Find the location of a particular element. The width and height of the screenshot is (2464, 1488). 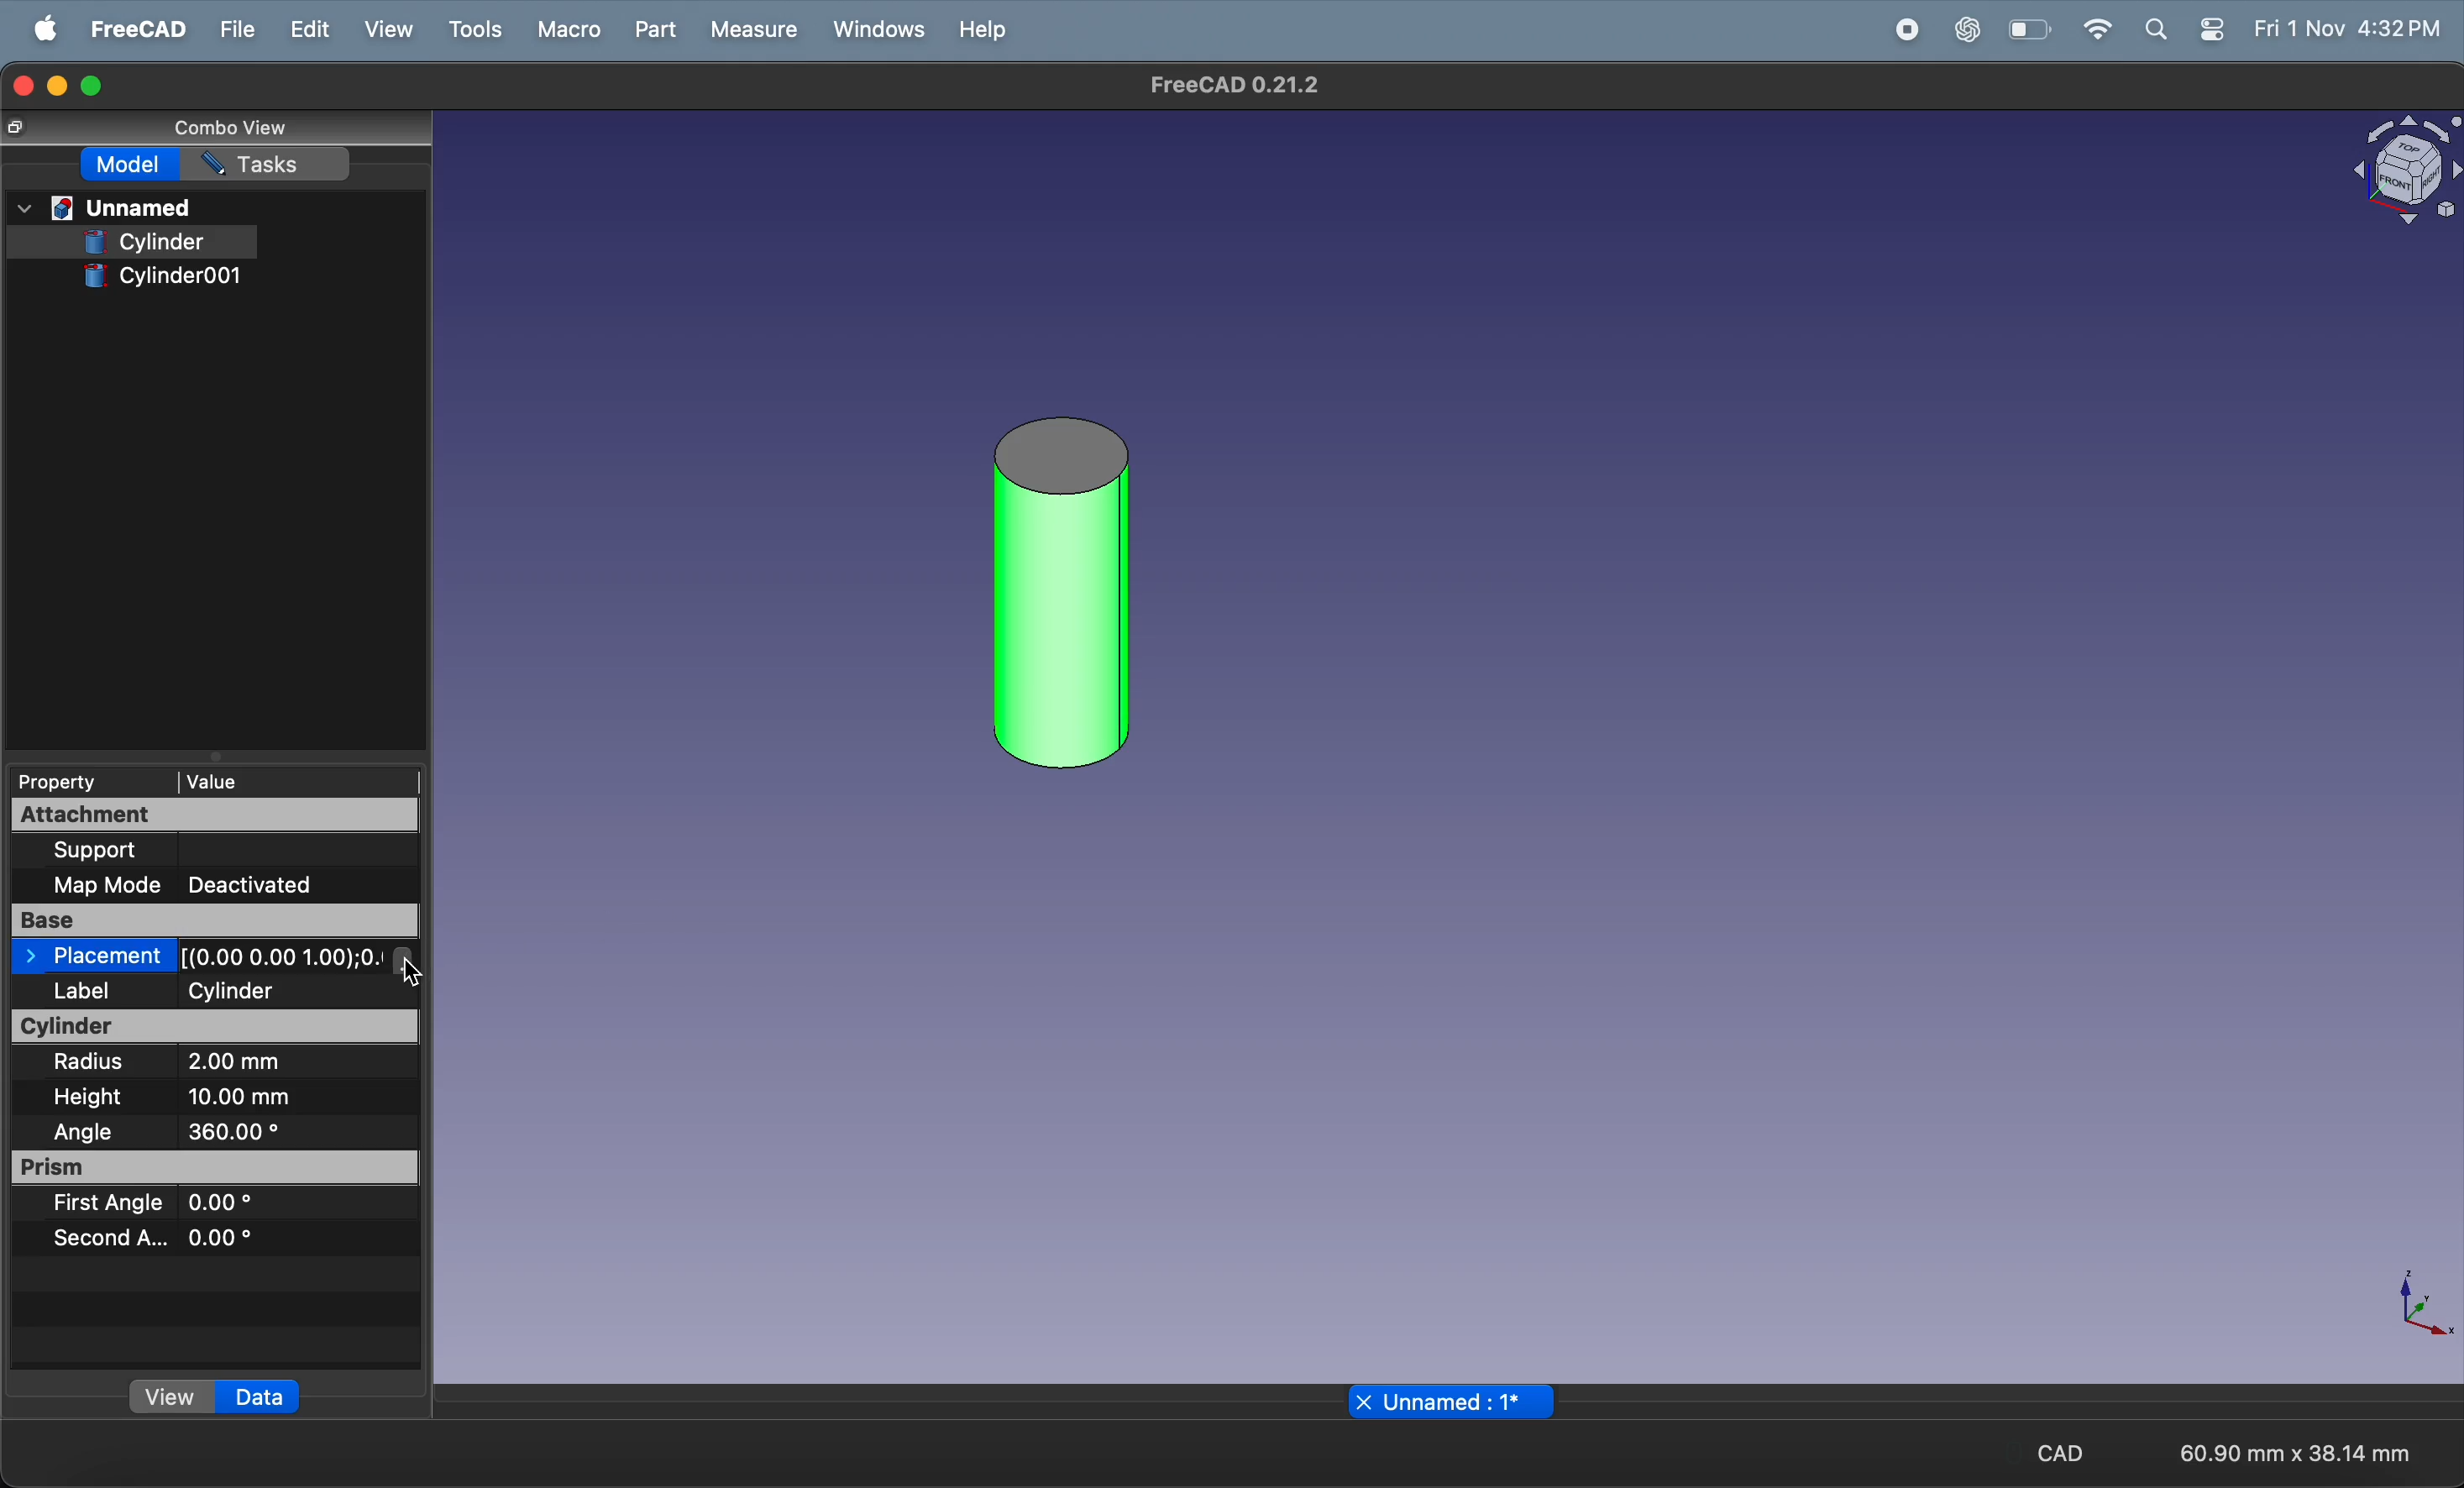

placement is located at coordinates (216, 957).